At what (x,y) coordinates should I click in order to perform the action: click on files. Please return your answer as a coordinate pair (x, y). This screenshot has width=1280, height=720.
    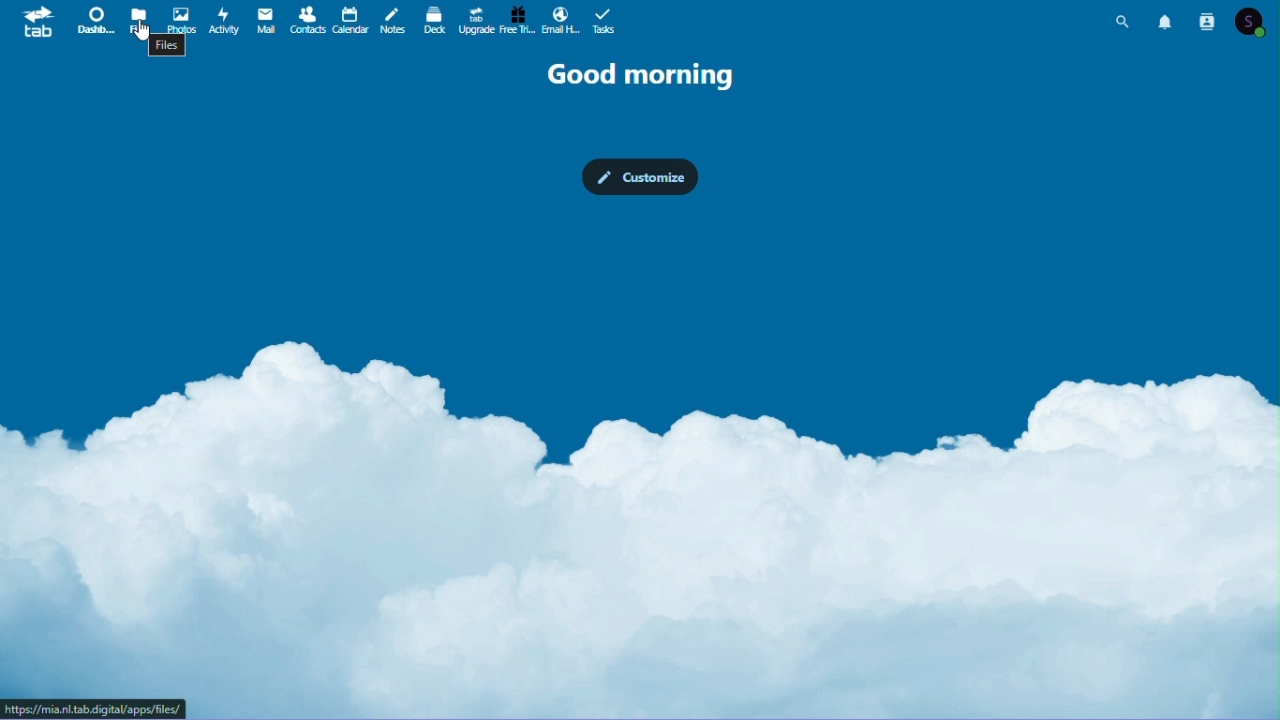
    Looking at the image, I should click on (138, 20).